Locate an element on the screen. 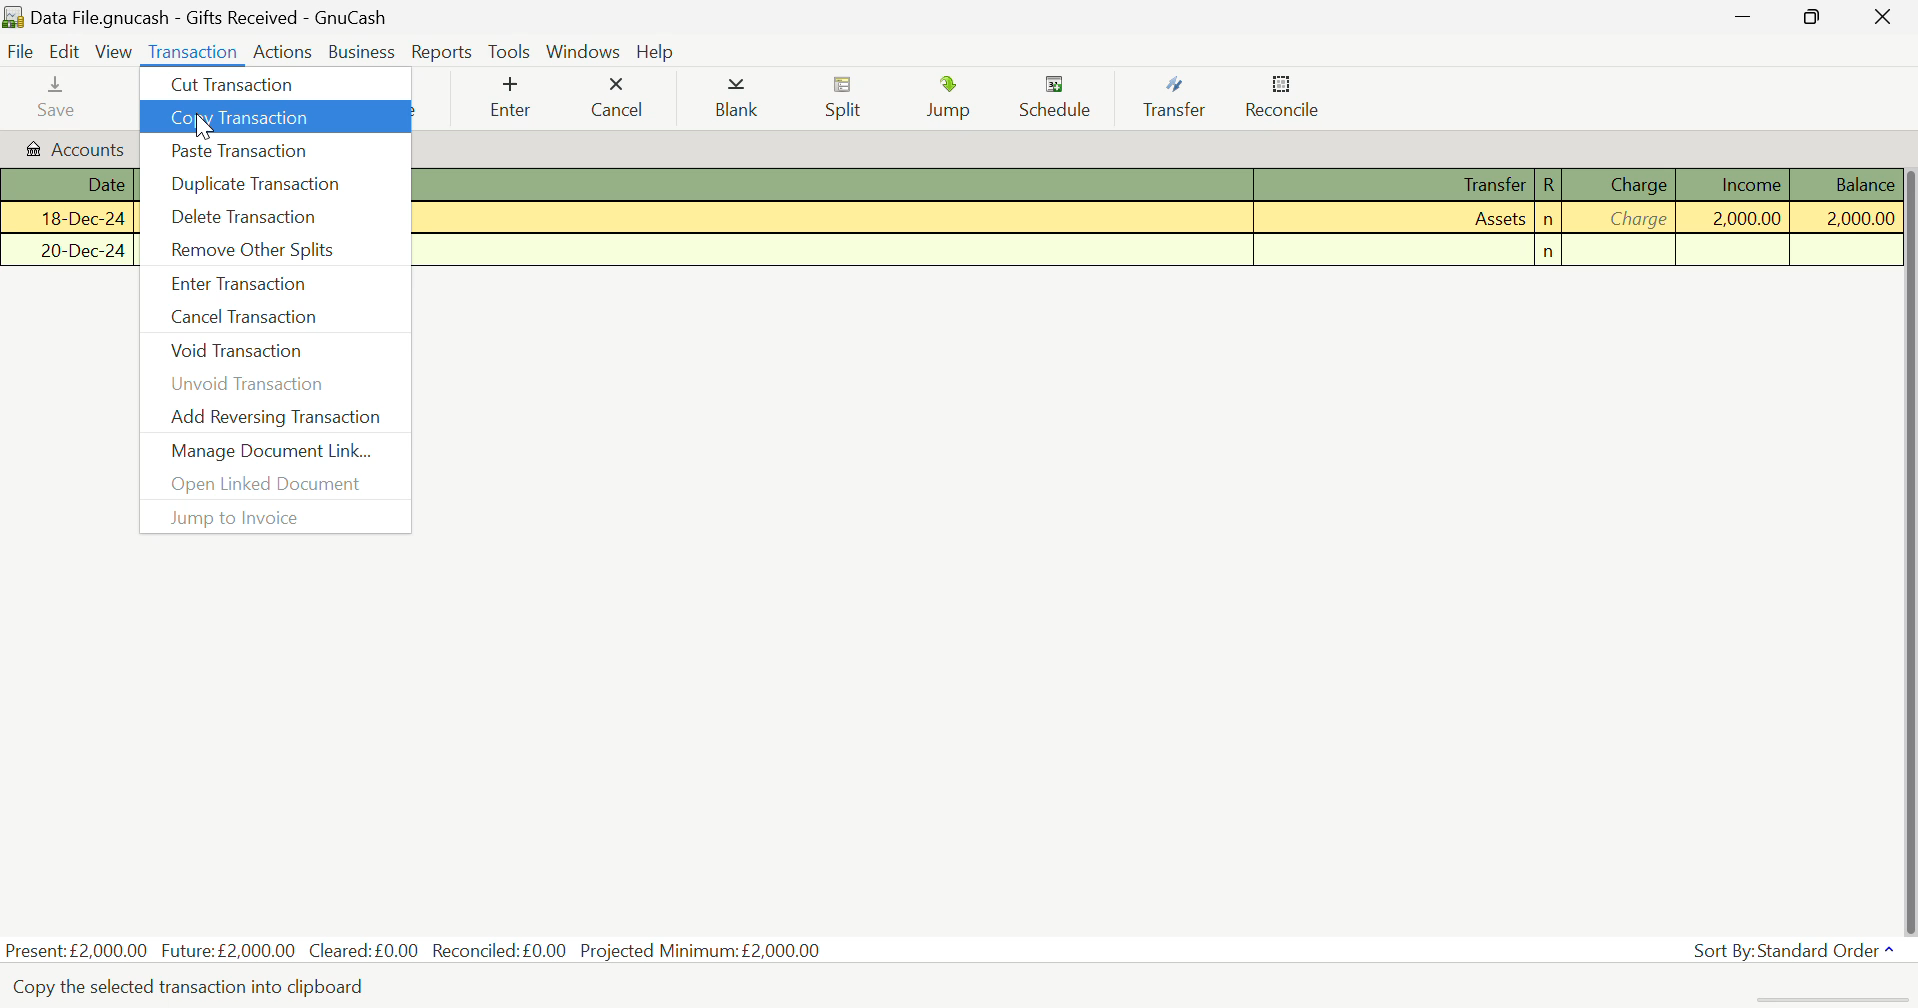 This screenshot has height=1008, width=1918. Reconciled is located at coordinates (503, 948).